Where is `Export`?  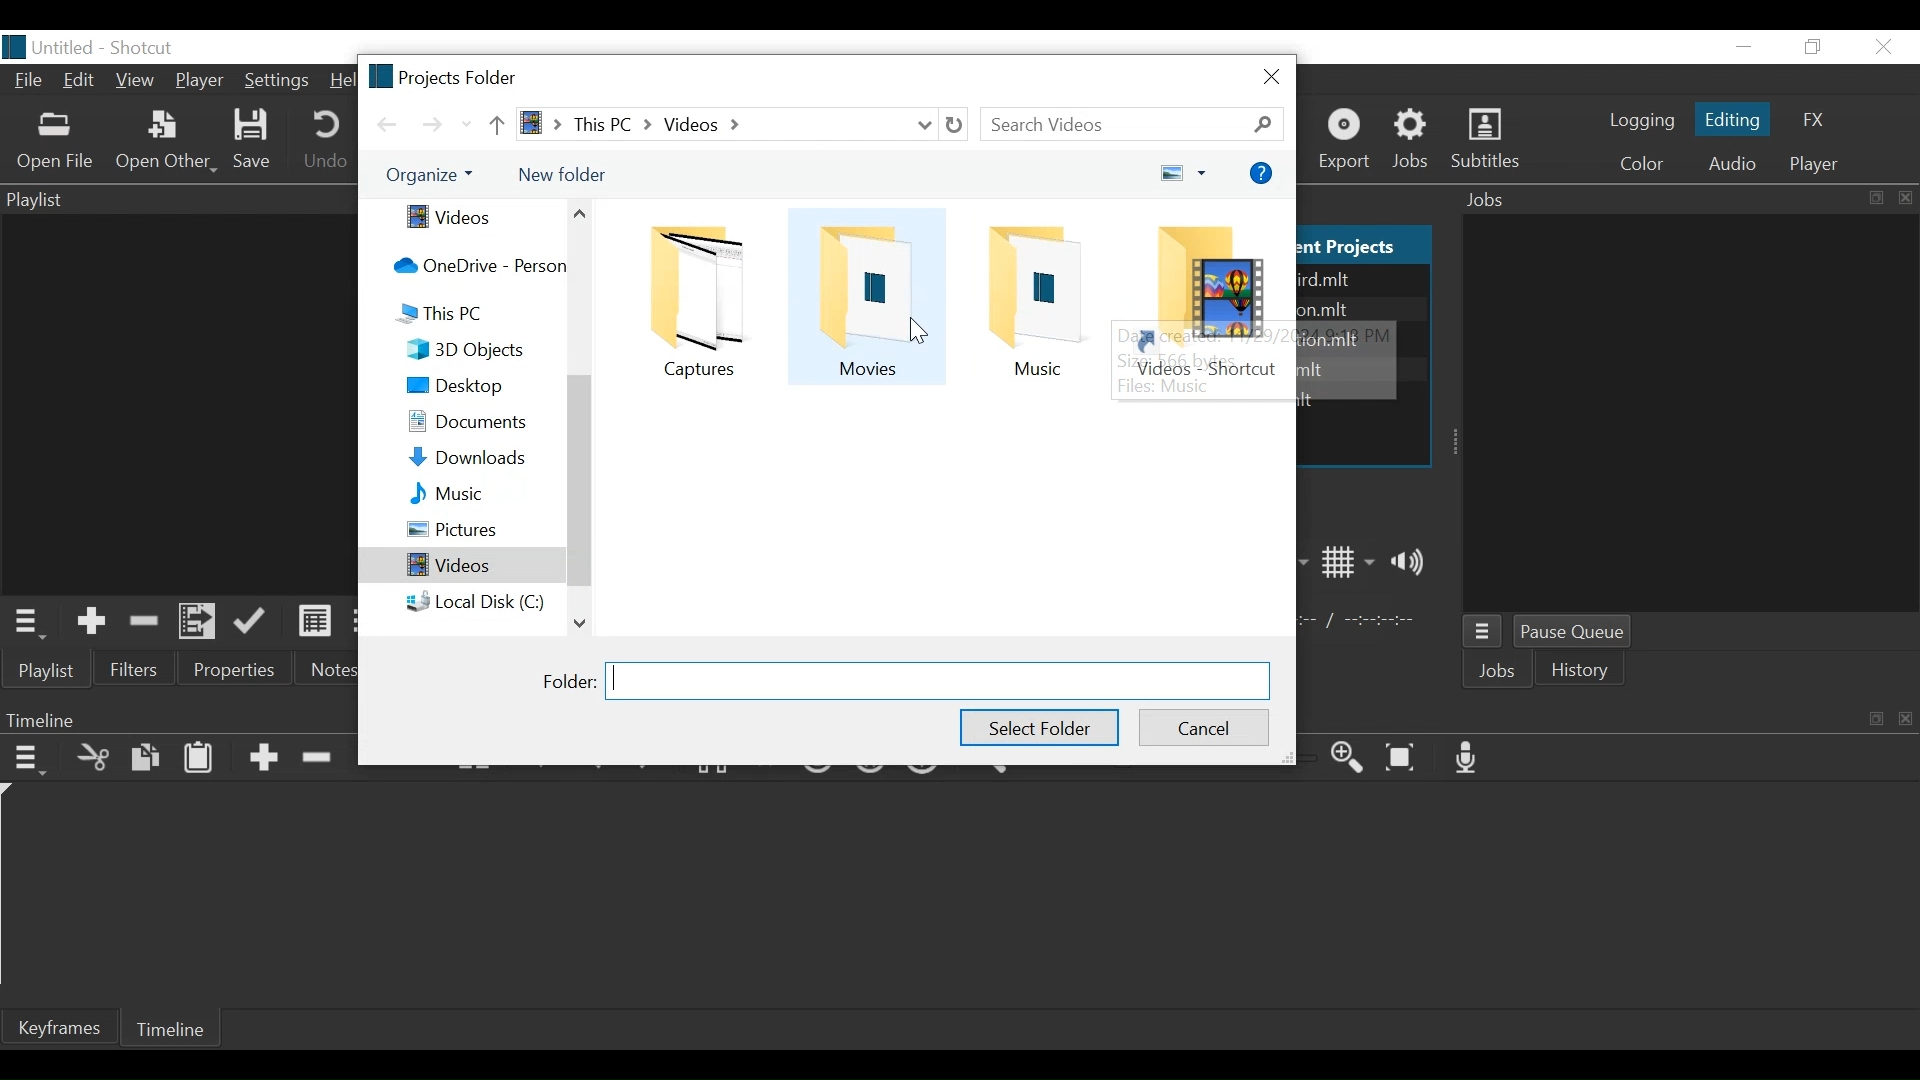
Export is located at coordinates (1348, 140).